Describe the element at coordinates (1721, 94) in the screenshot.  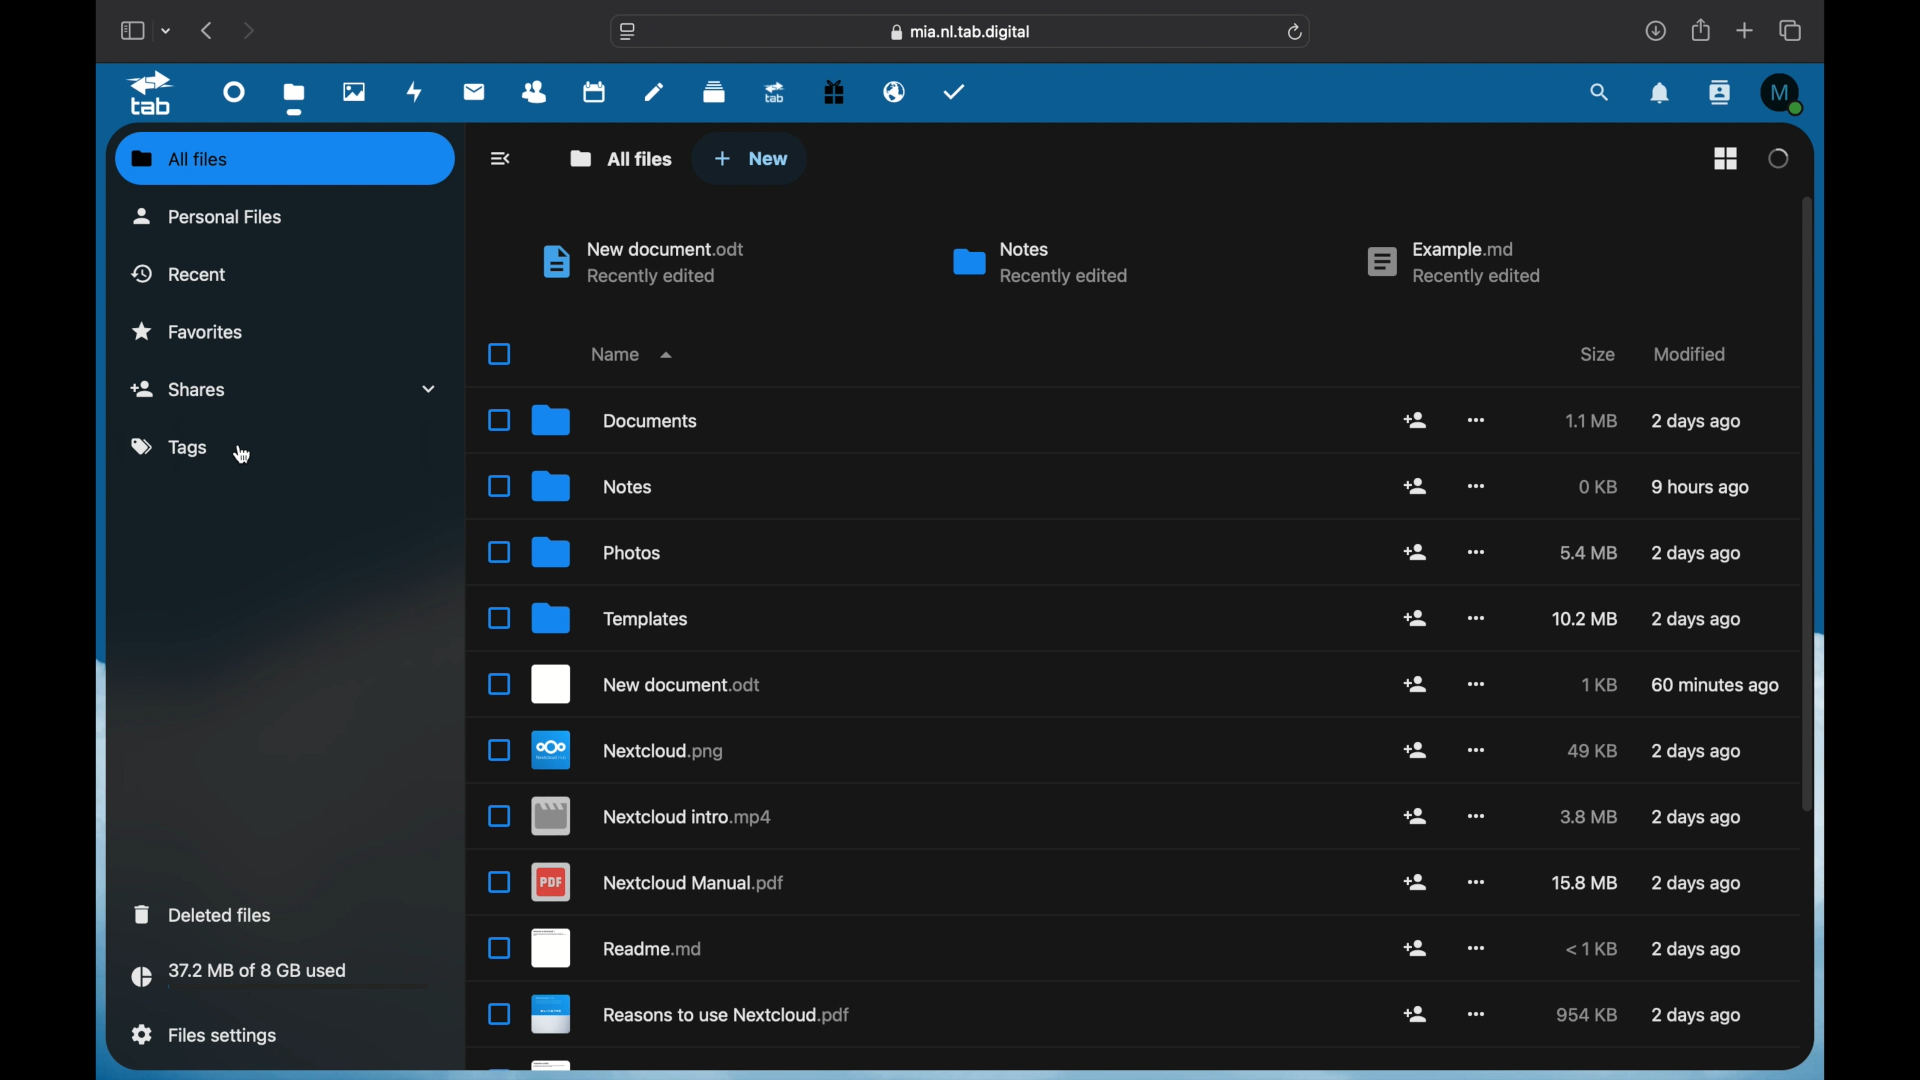
I see `contacts` at that location.